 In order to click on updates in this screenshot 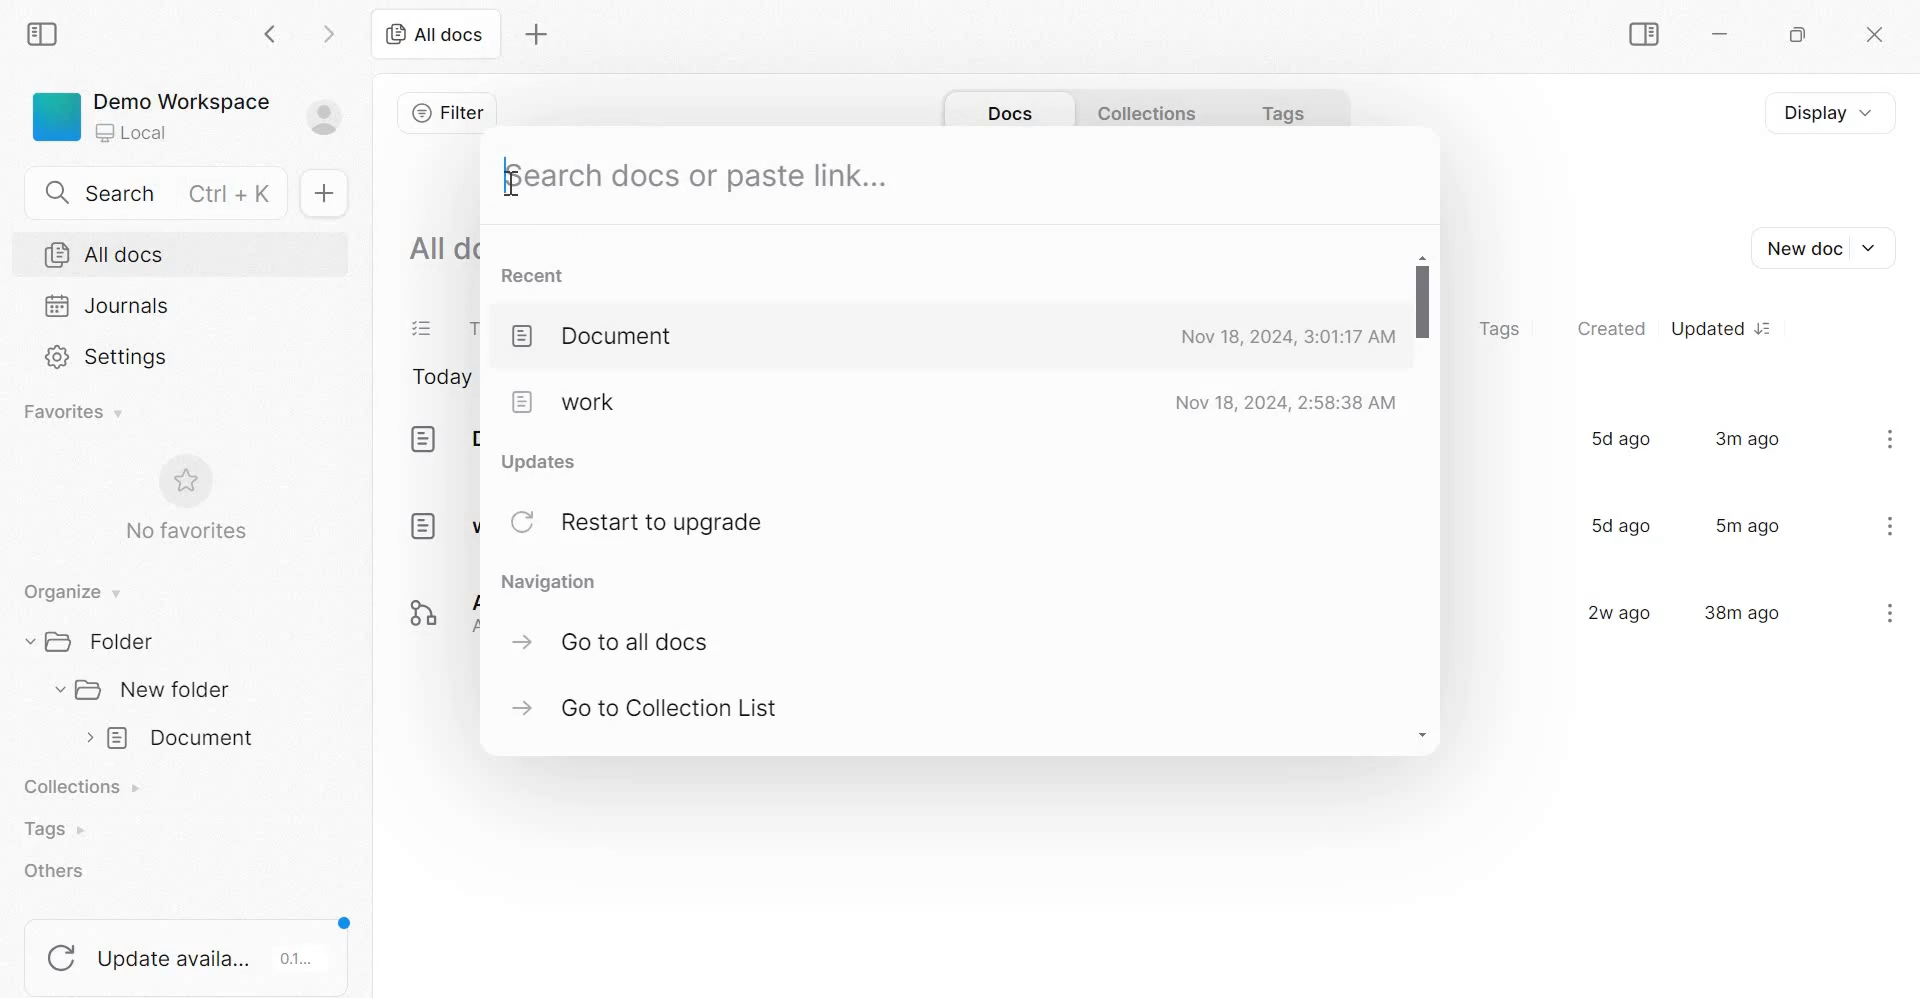, I will do `click(549, 462)`.